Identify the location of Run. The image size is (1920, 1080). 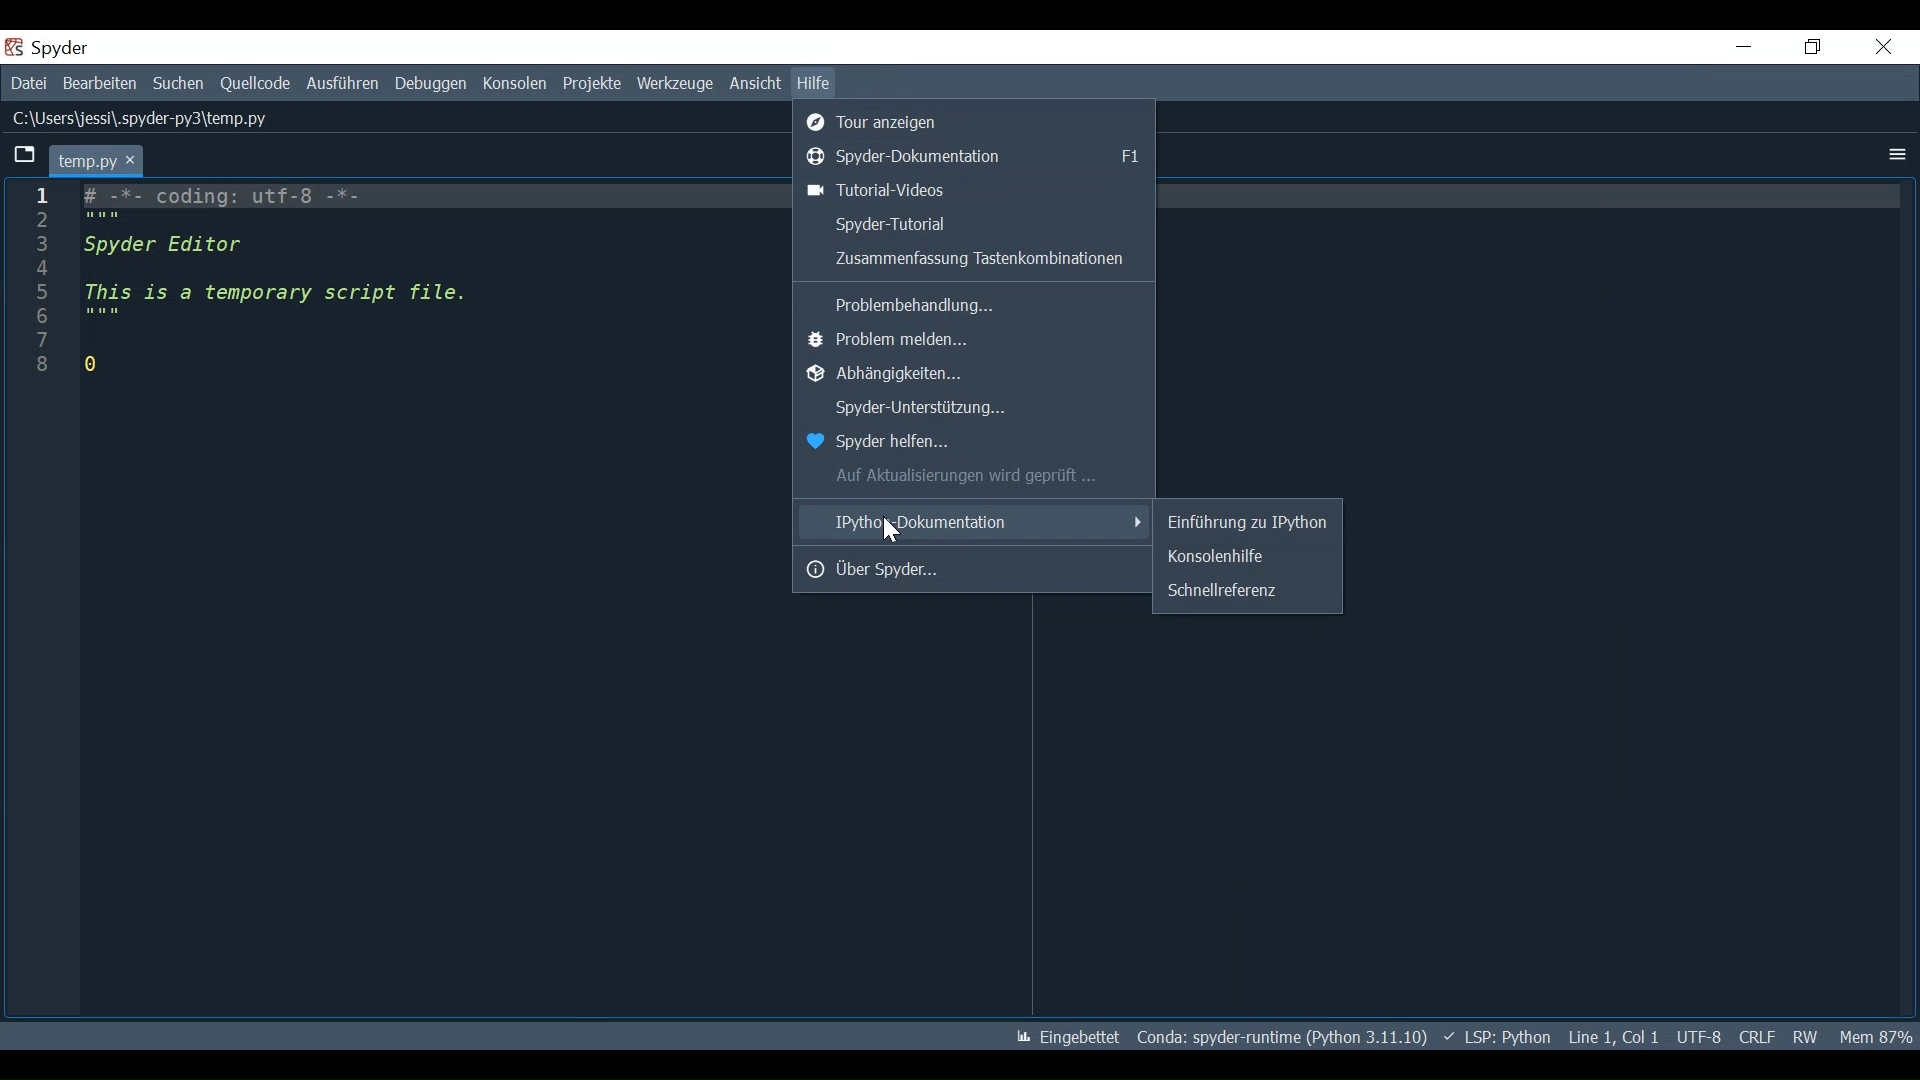
(343, 83).